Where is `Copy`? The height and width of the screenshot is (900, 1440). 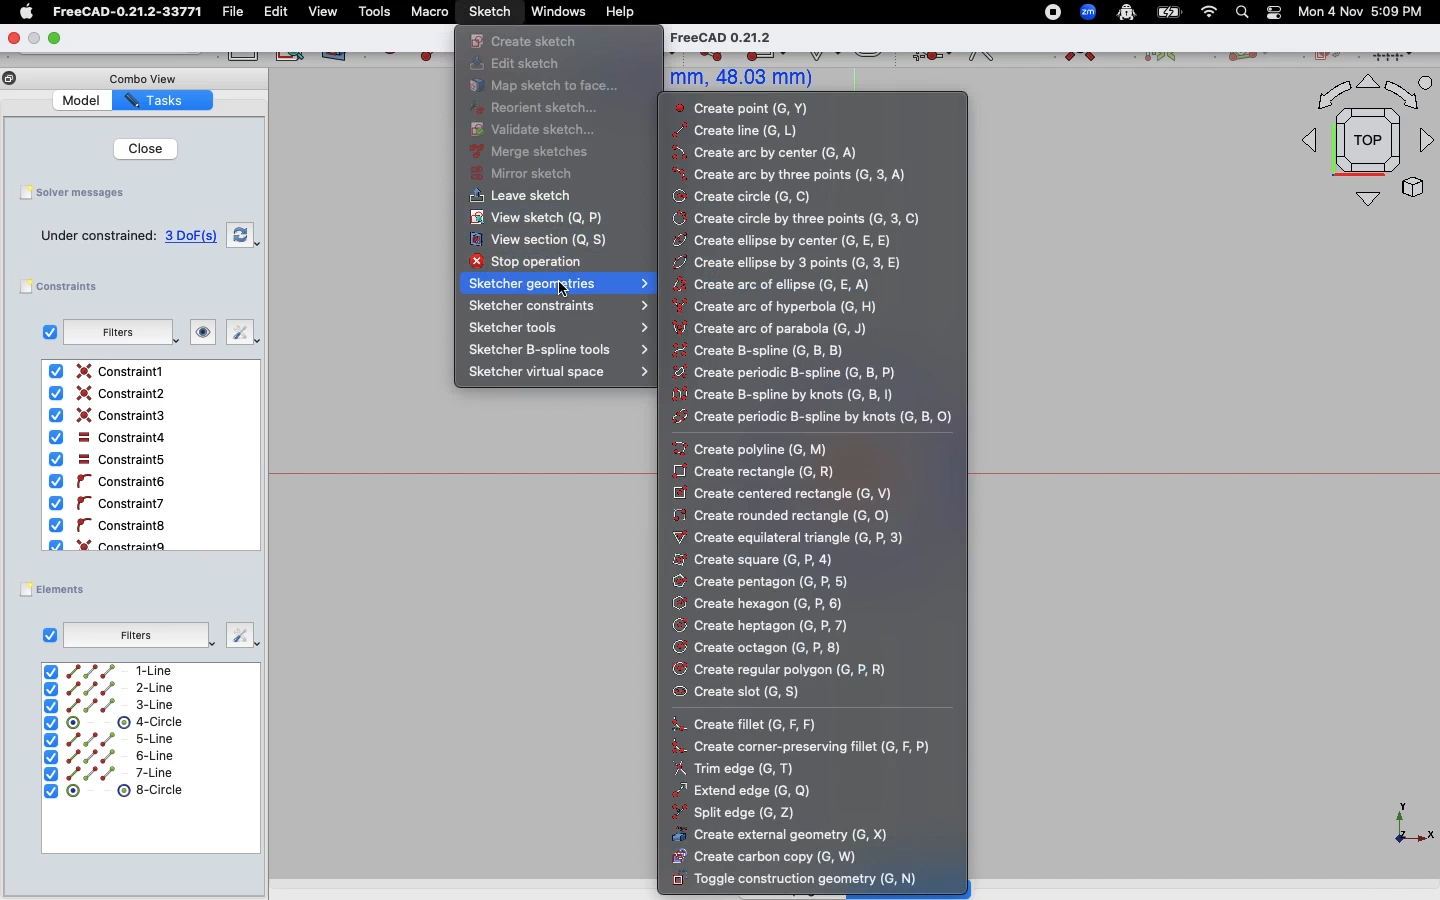 Copy is located at coordinates (10, 81).